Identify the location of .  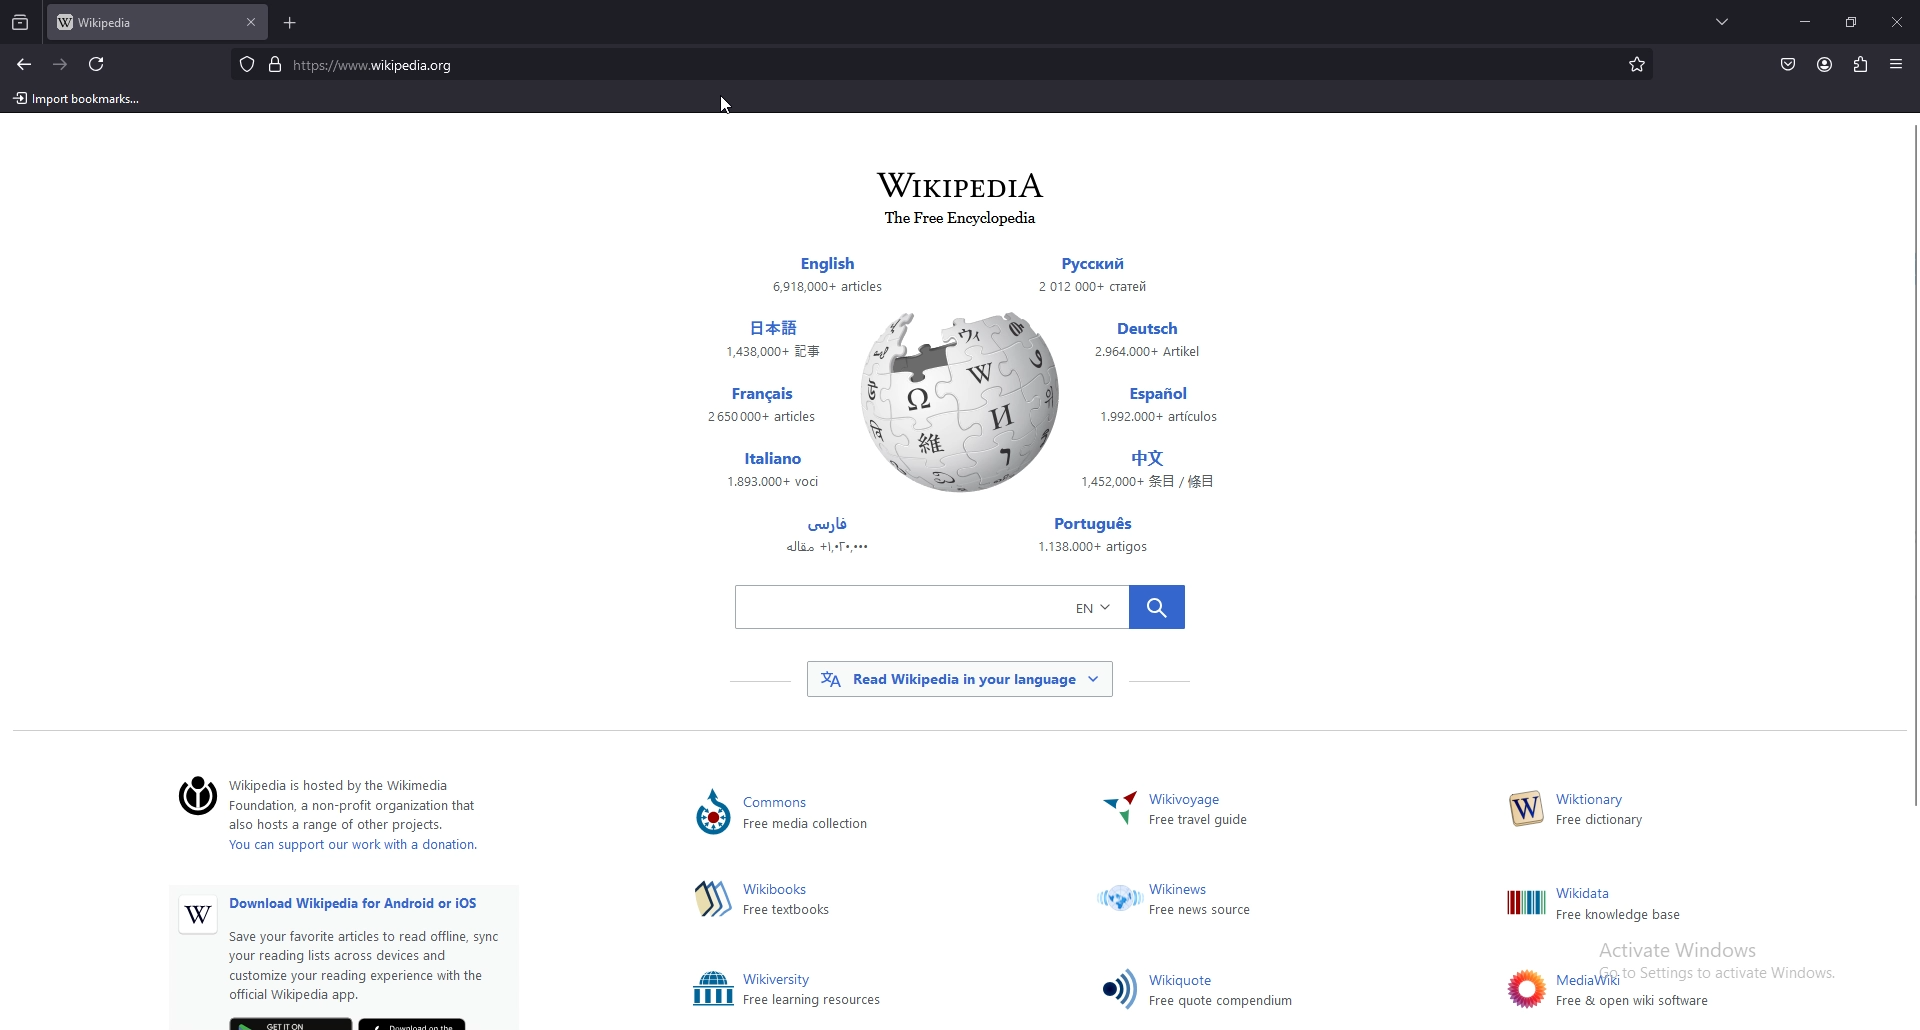
(1116, 811).